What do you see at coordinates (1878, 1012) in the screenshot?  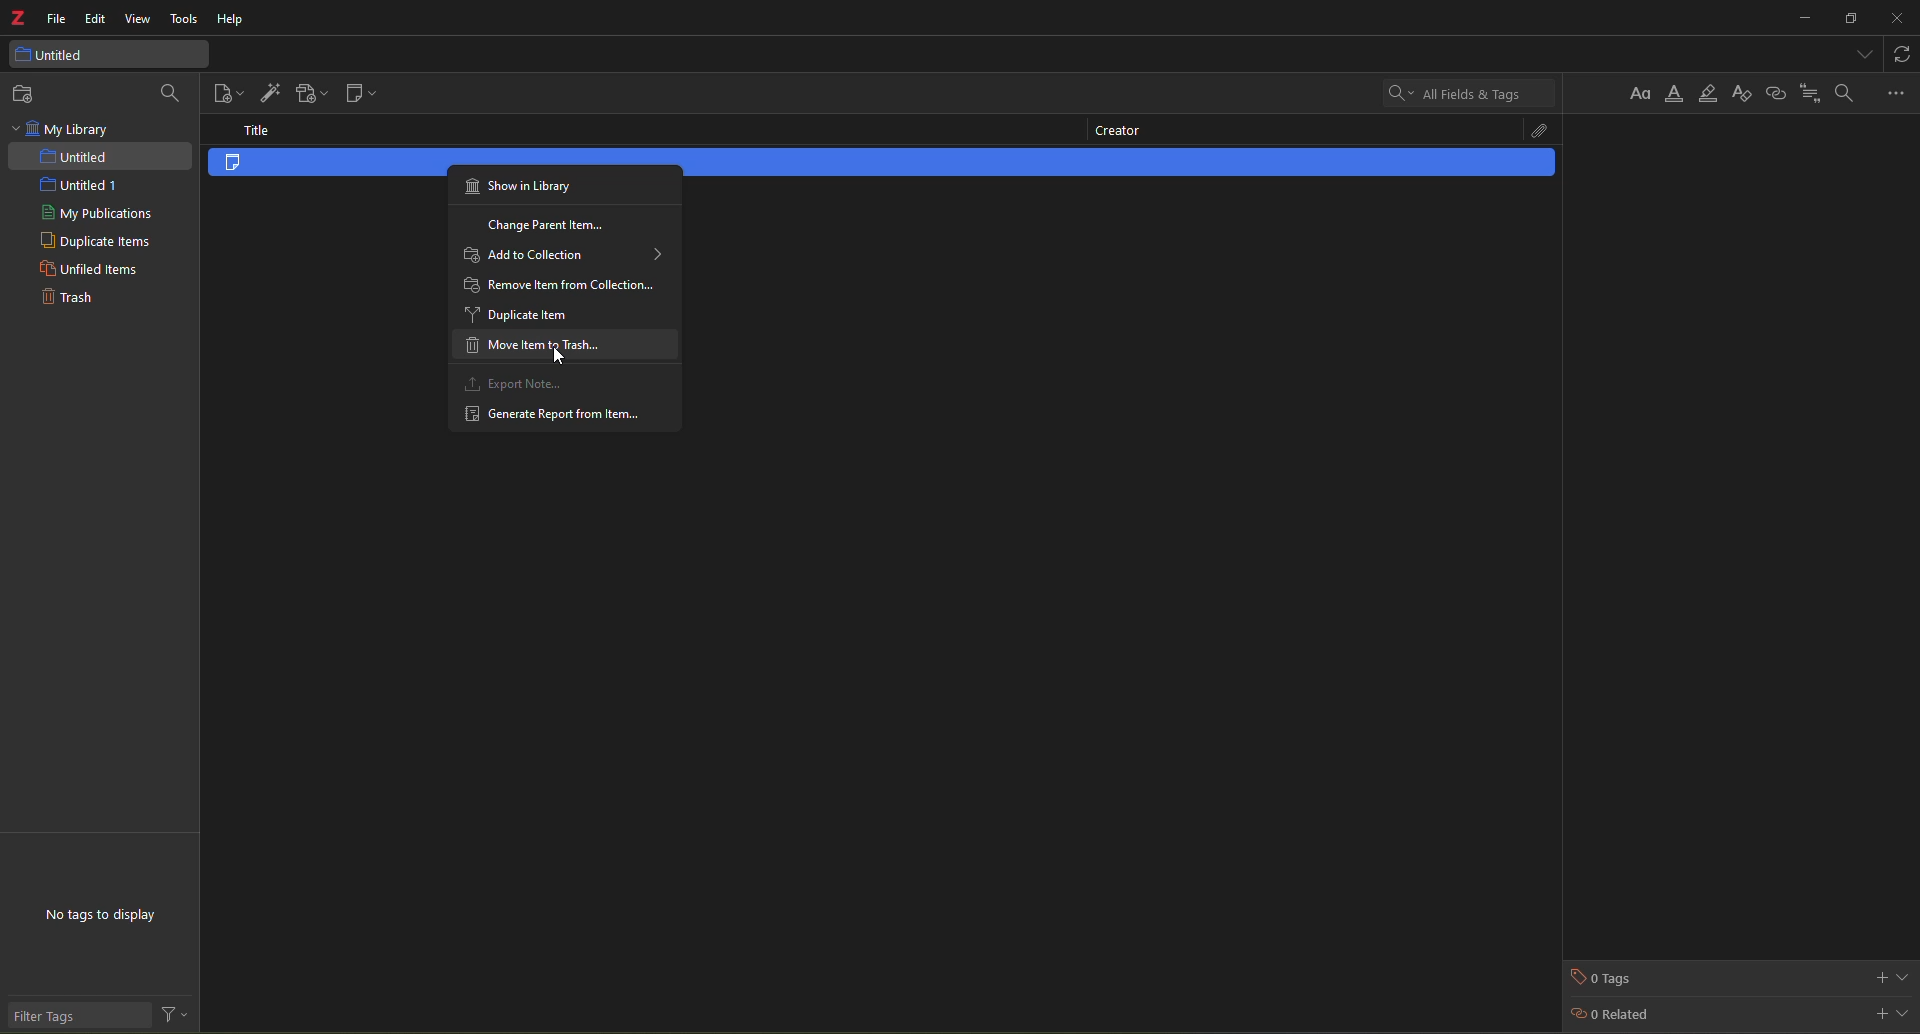 I see `add` at bounding box center [1878, 1012].